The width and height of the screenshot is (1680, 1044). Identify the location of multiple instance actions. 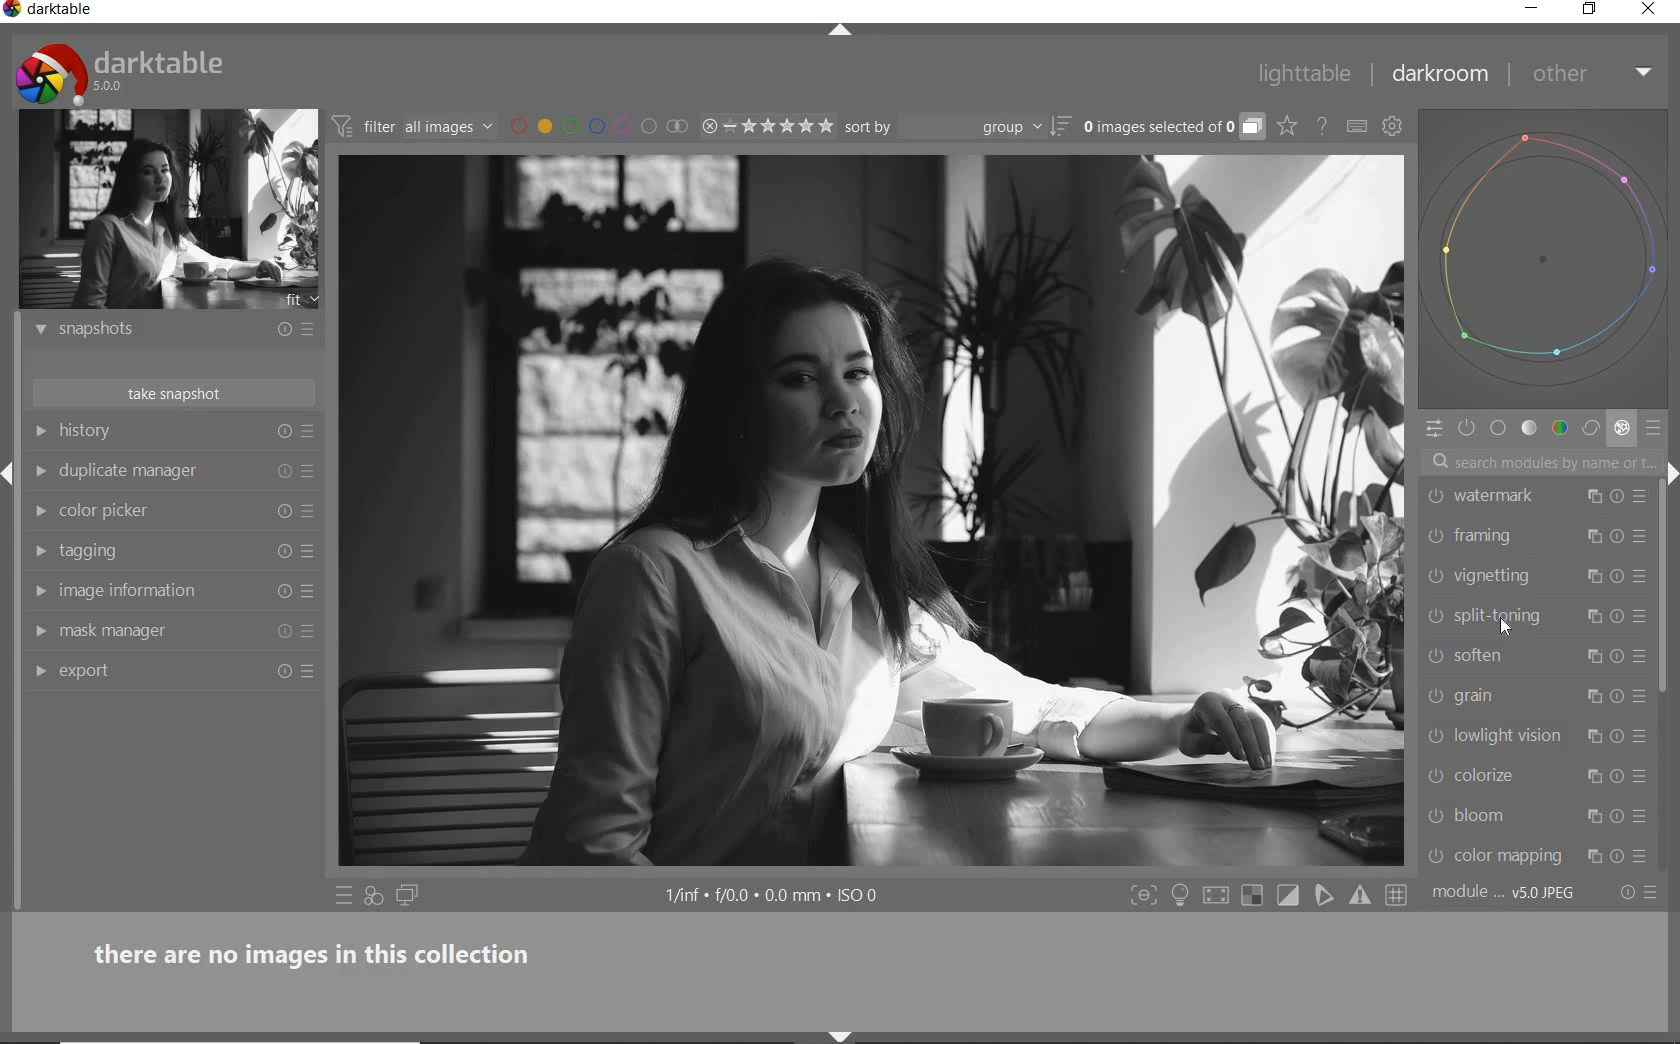
(1592, 856).